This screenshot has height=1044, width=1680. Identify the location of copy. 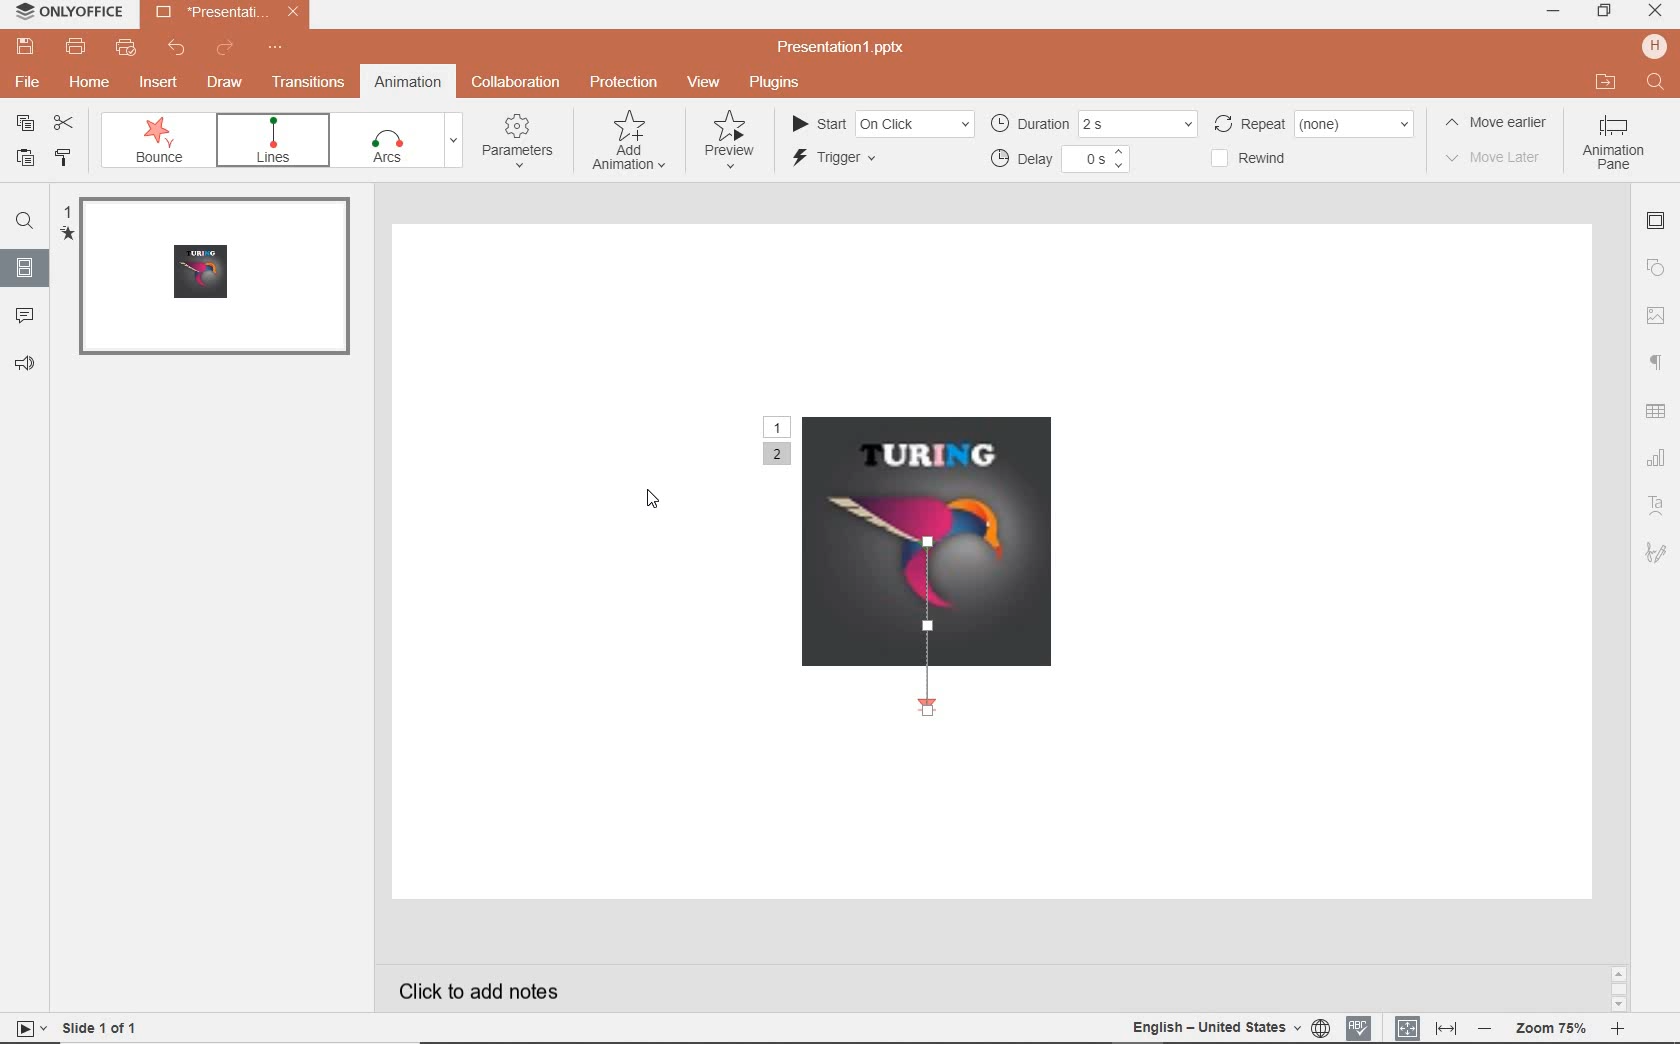
(24, 124).